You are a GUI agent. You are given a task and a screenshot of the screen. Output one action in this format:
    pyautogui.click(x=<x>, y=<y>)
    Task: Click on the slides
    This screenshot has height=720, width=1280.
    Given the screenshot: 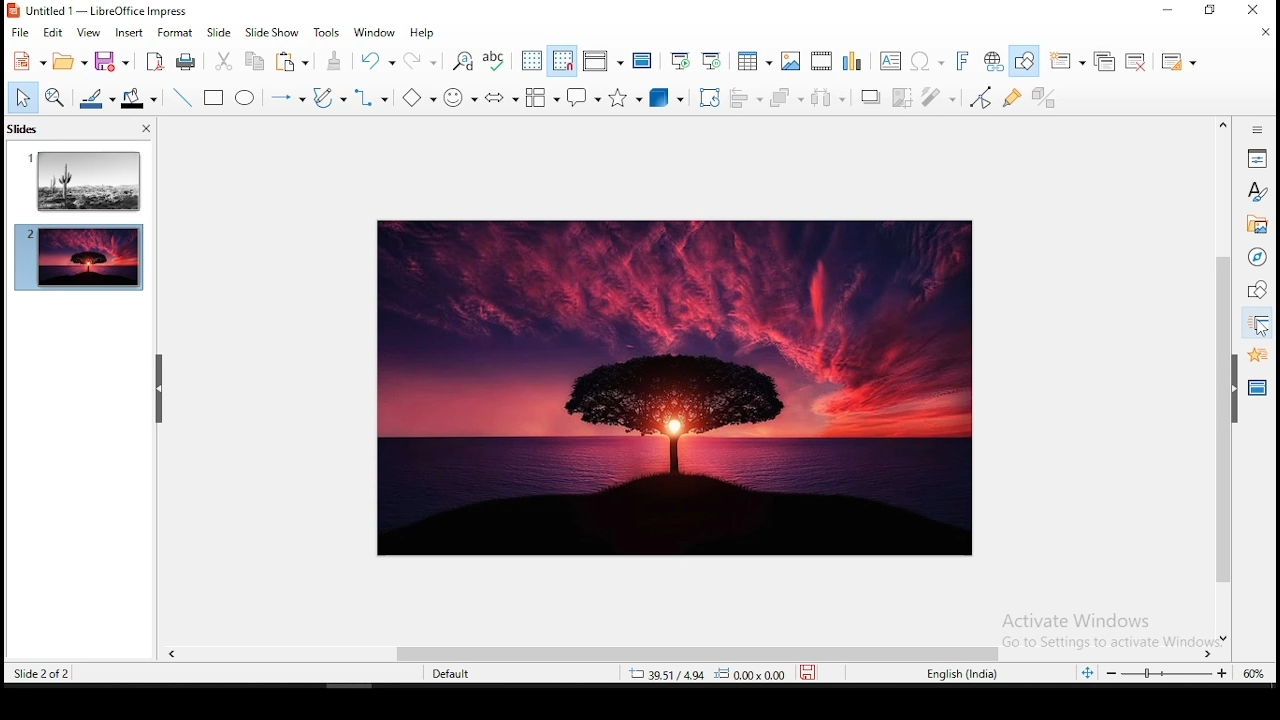 What is the action you would take?
    pyautogui.click(x=22, y=129)
    